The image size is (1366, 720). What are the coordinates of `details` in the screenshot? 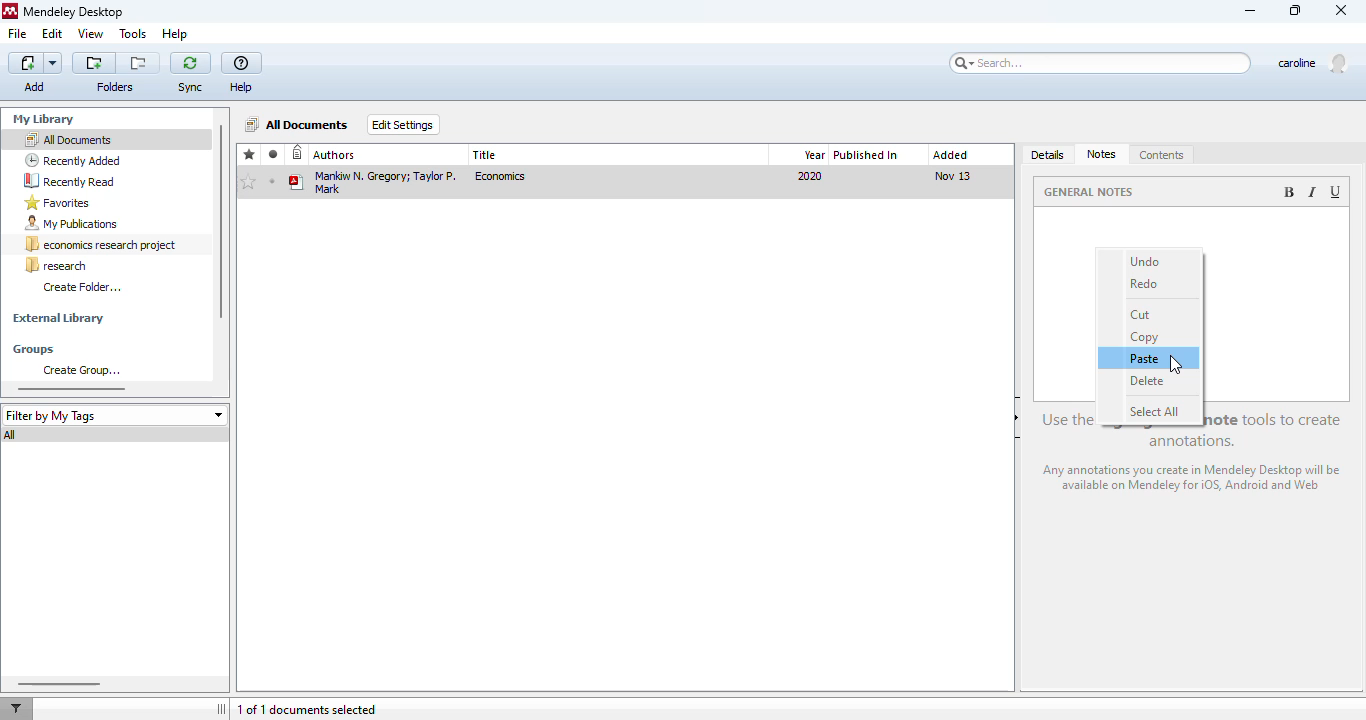 It's located at (1049, 156).